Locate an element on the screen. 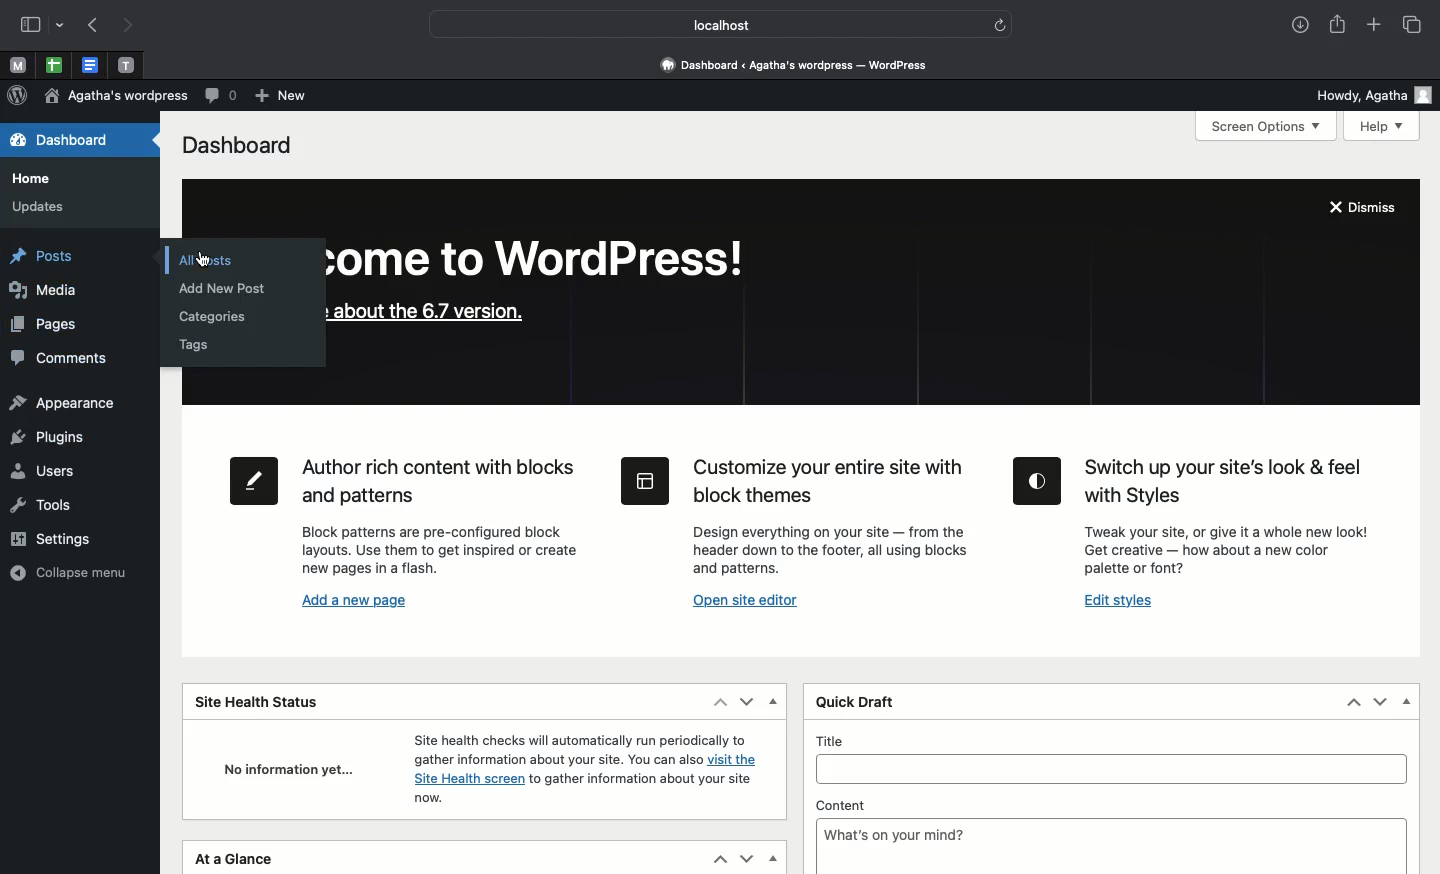 This screenshot has width=1440, height=874. Settings is located at coordinates (62, 539).